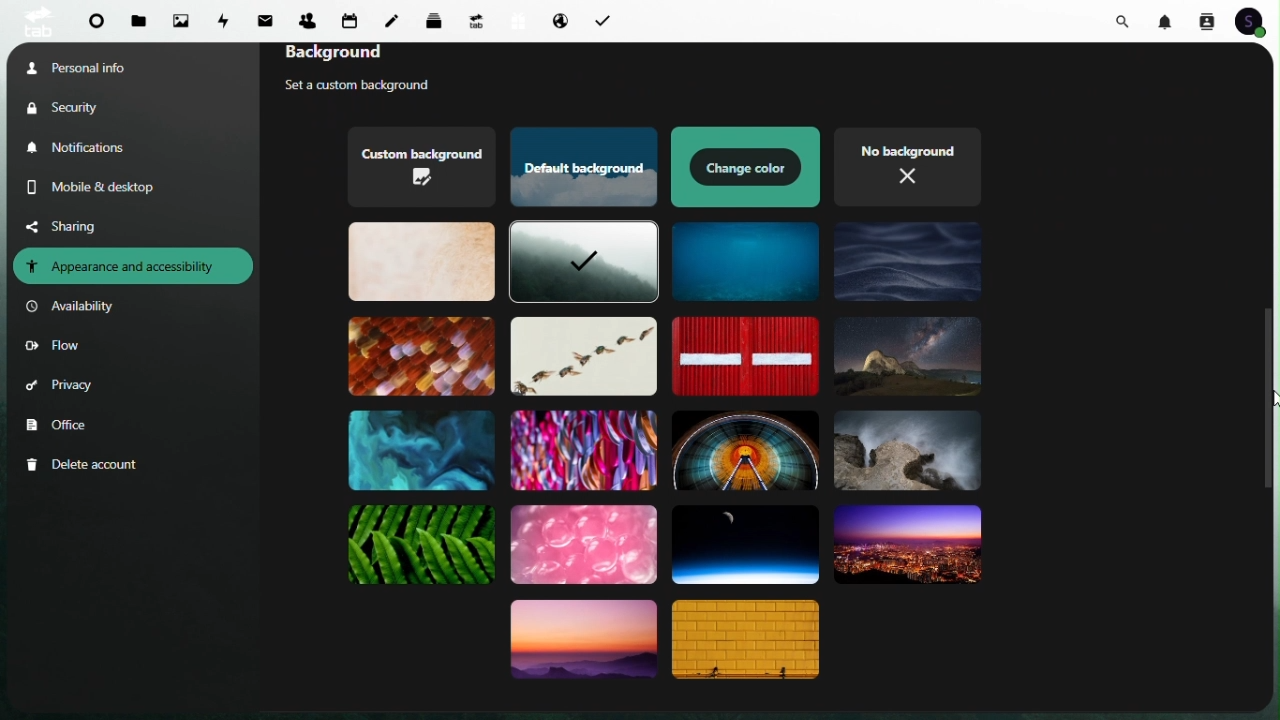  What do you see at coordinates (423, 449) in the screenshot?
I see `Themes` at bounding box center [423, 449].